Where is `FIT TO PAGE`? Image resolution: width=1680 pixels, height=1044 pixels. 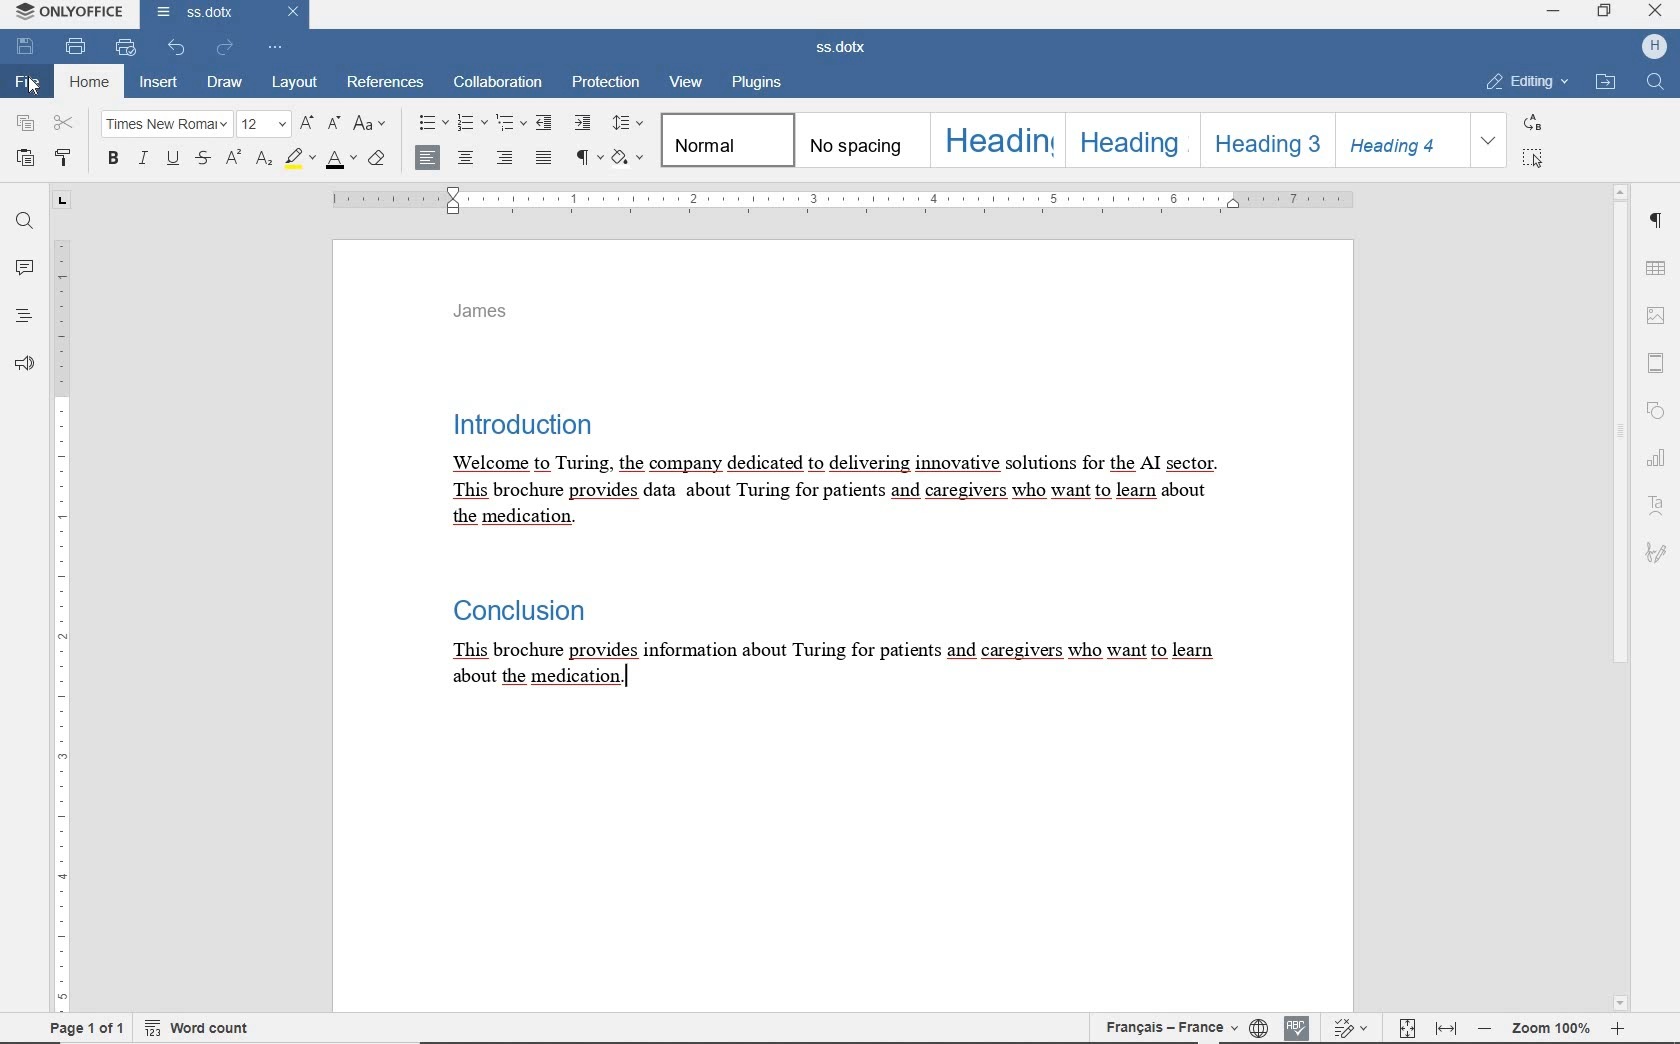
FIT TO PAGE is located at coordinates (1407, 1027).